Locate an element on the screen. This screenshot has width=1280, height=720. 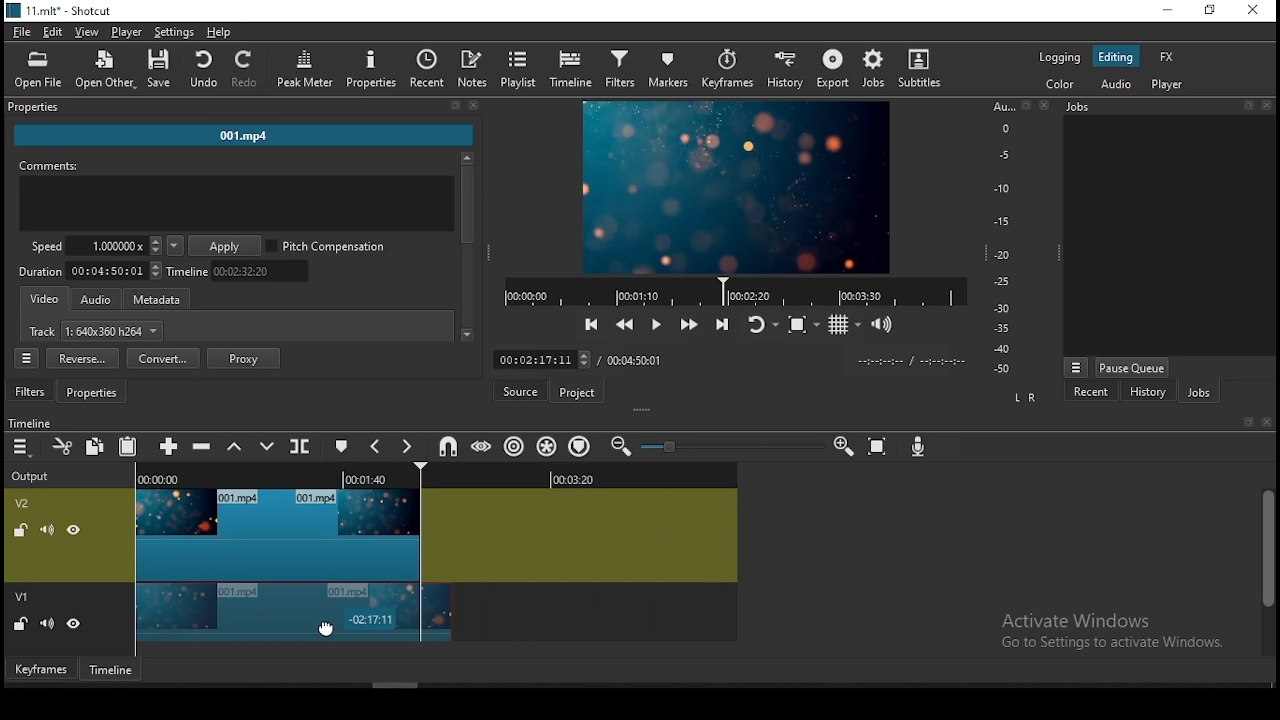
timeline is located at coordinates (242, 271).